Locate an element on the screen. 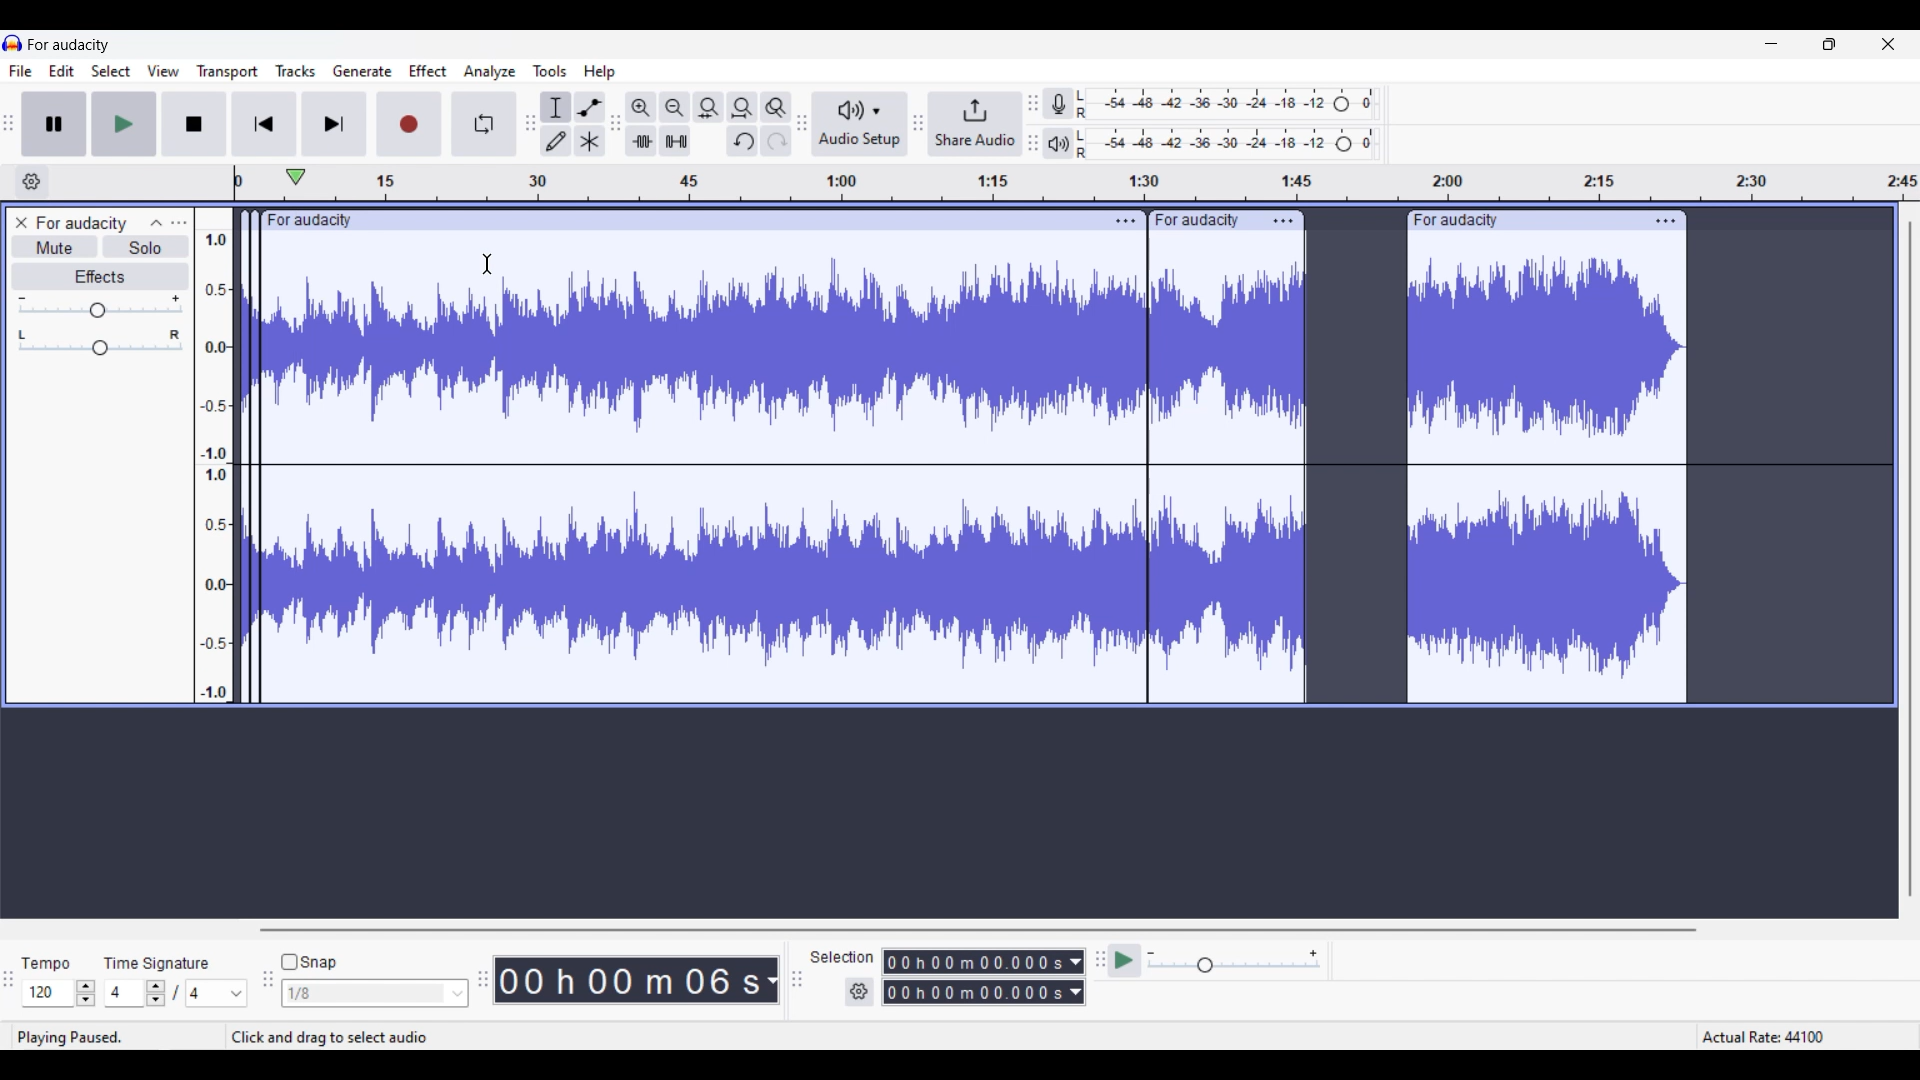  Enable looping is located at coordinates (487, 122).